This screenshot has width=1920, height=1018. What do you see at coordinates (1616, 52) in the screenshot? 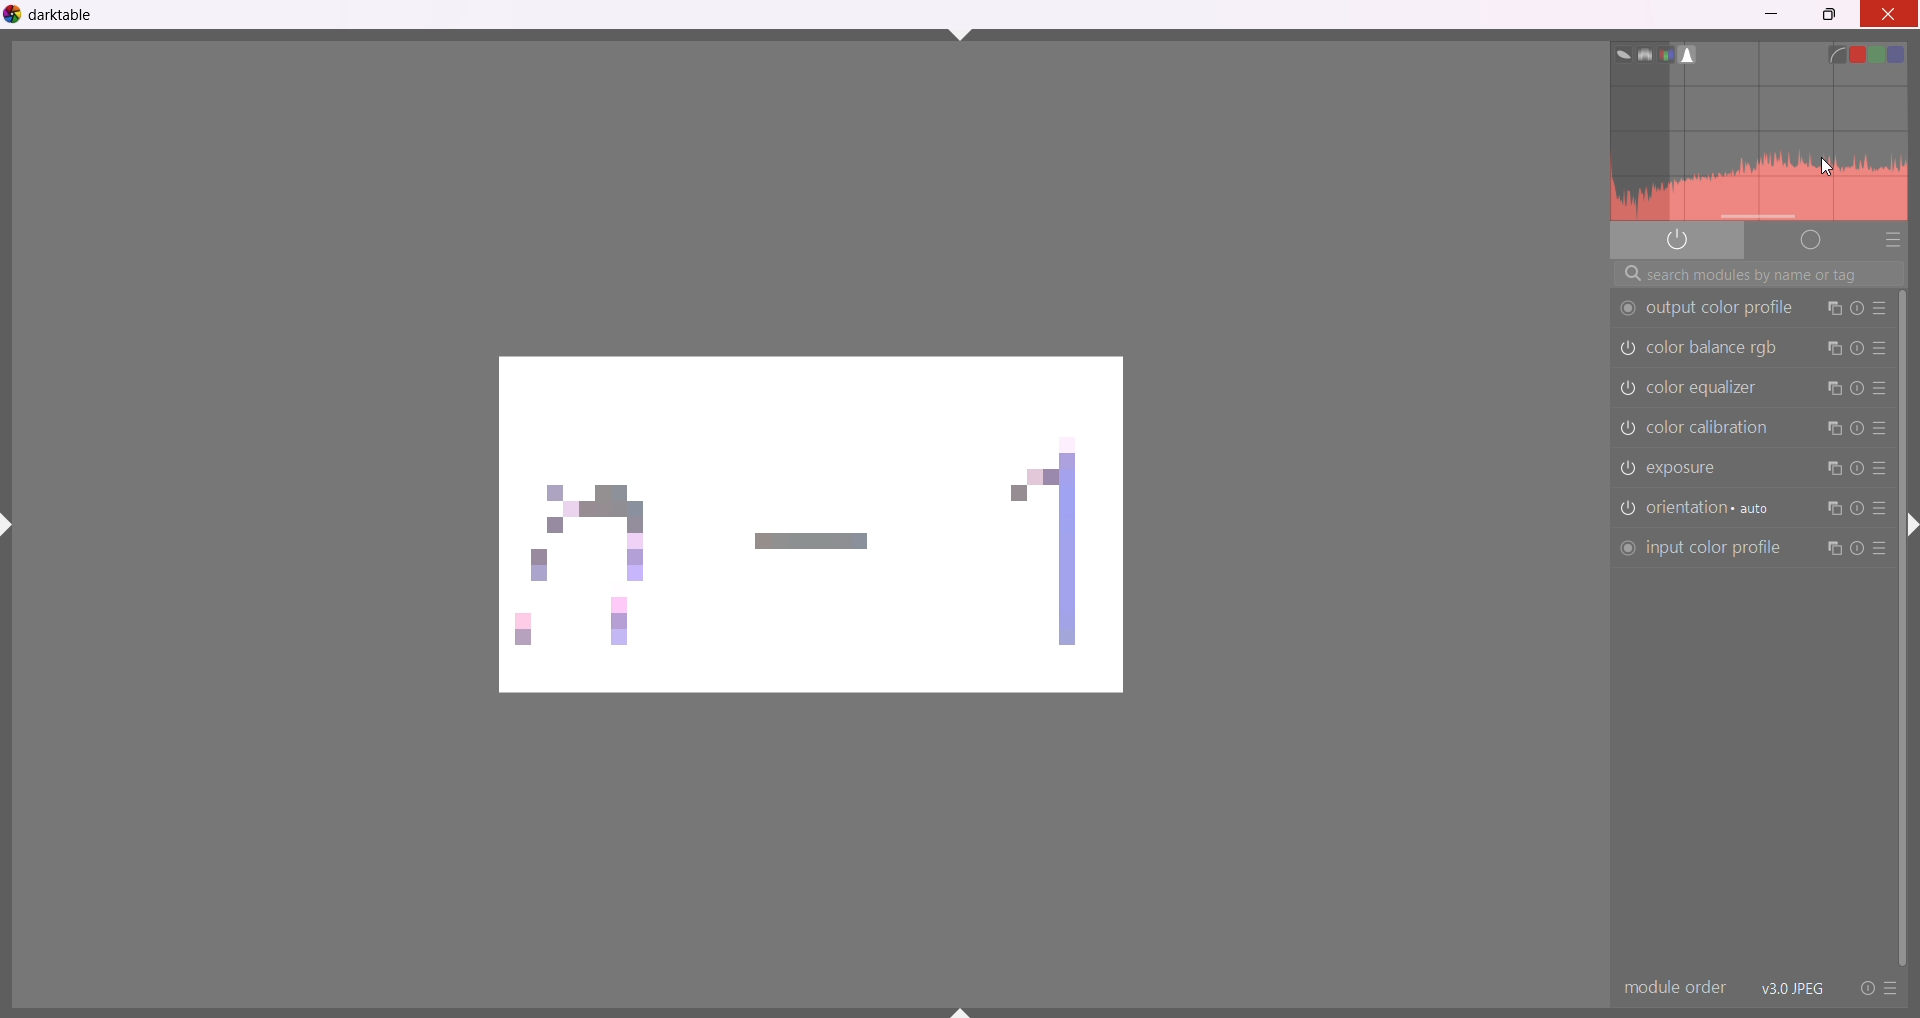
I see `vector scope` at bounding box center [1616, 52].